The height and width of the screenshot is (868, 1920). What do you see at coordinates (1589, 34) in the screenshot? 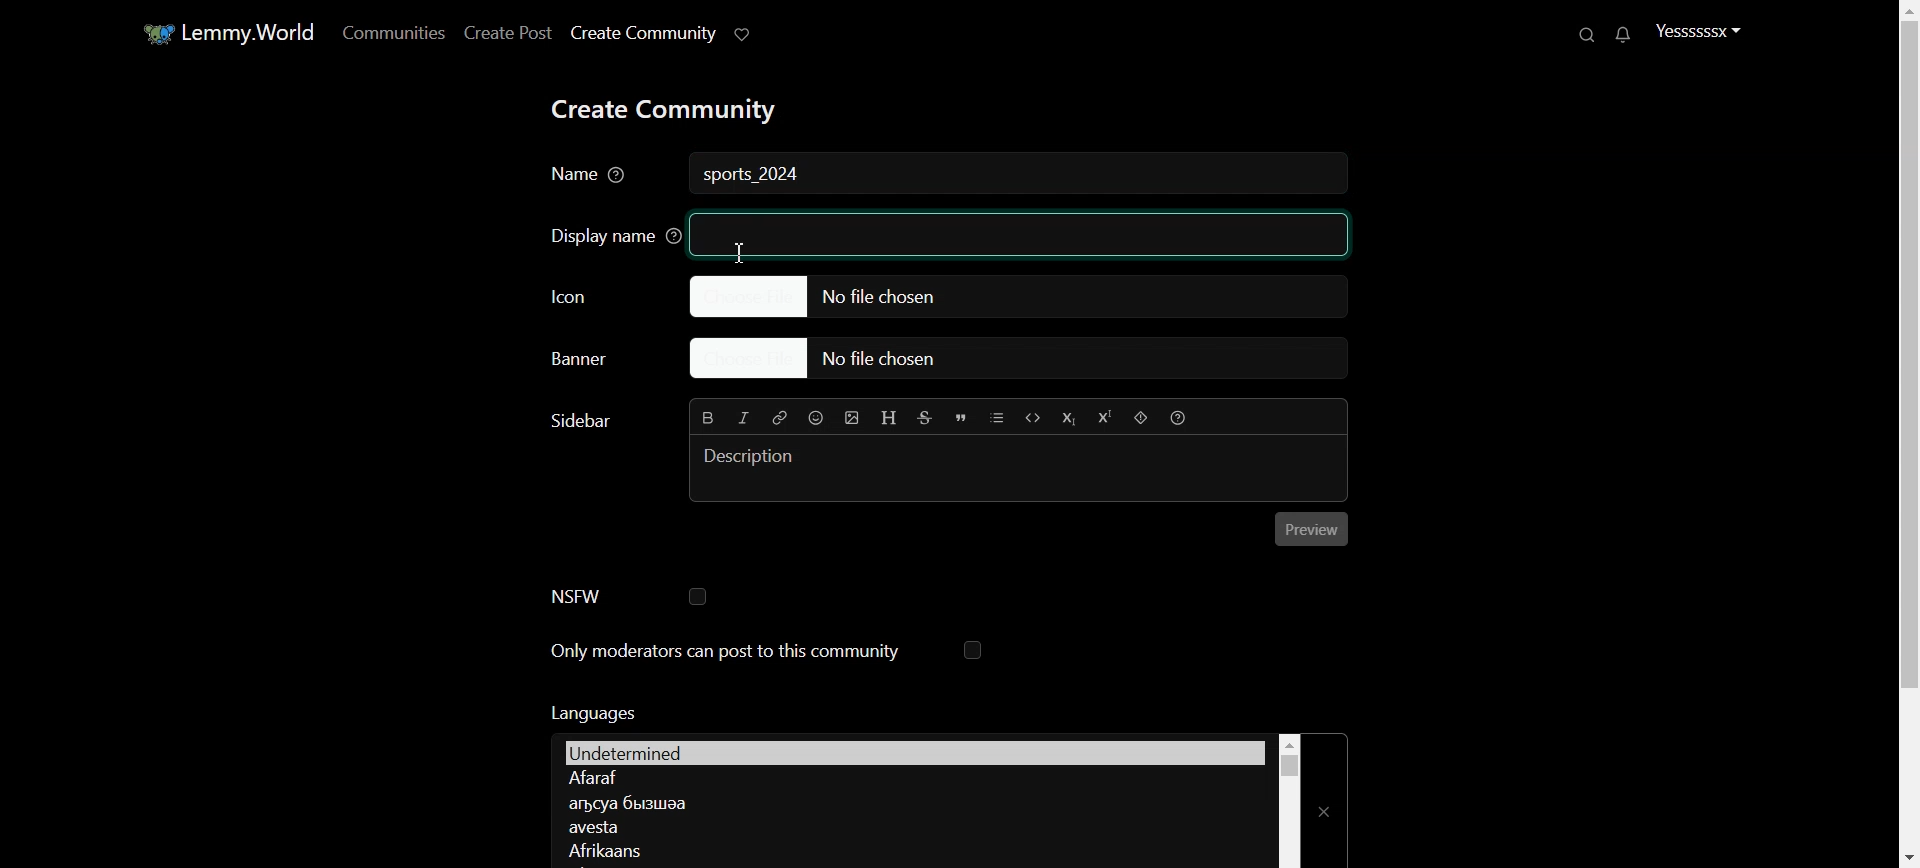
I see `Search` at bounding box center [1589, 34].